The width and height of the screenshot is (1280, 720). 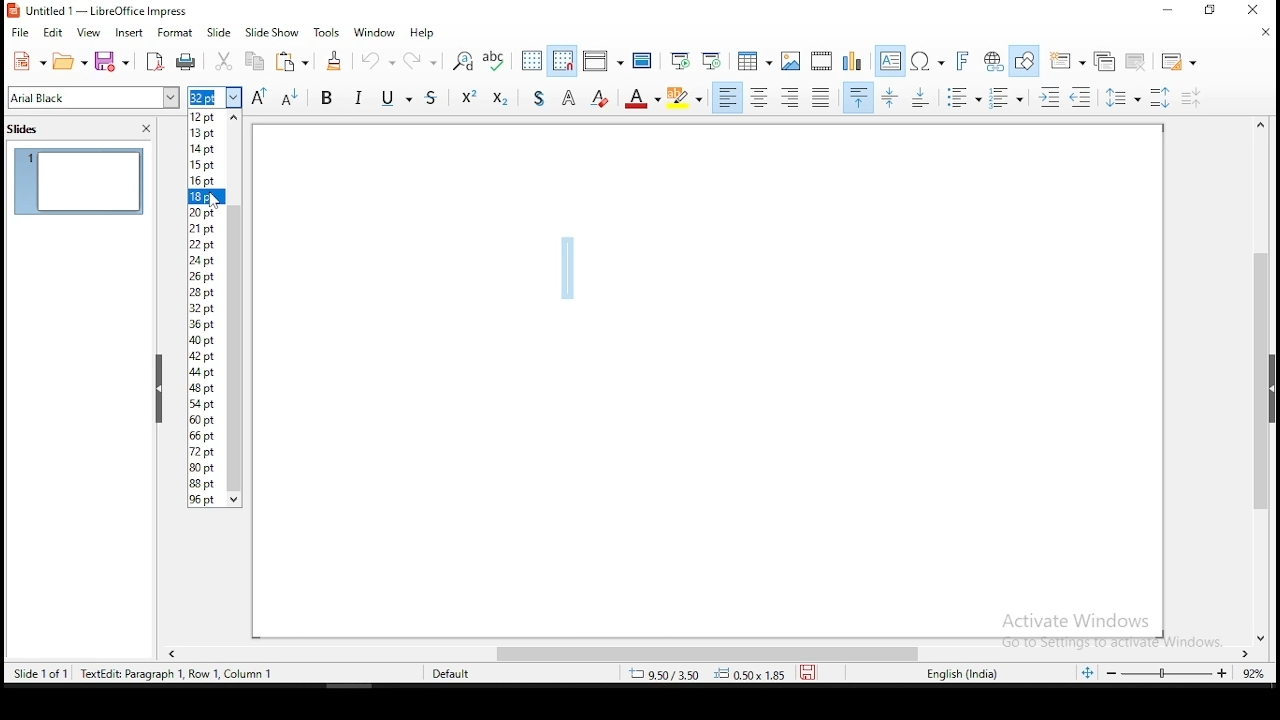 I want to click on slide 1, so click(x=79, y=181).